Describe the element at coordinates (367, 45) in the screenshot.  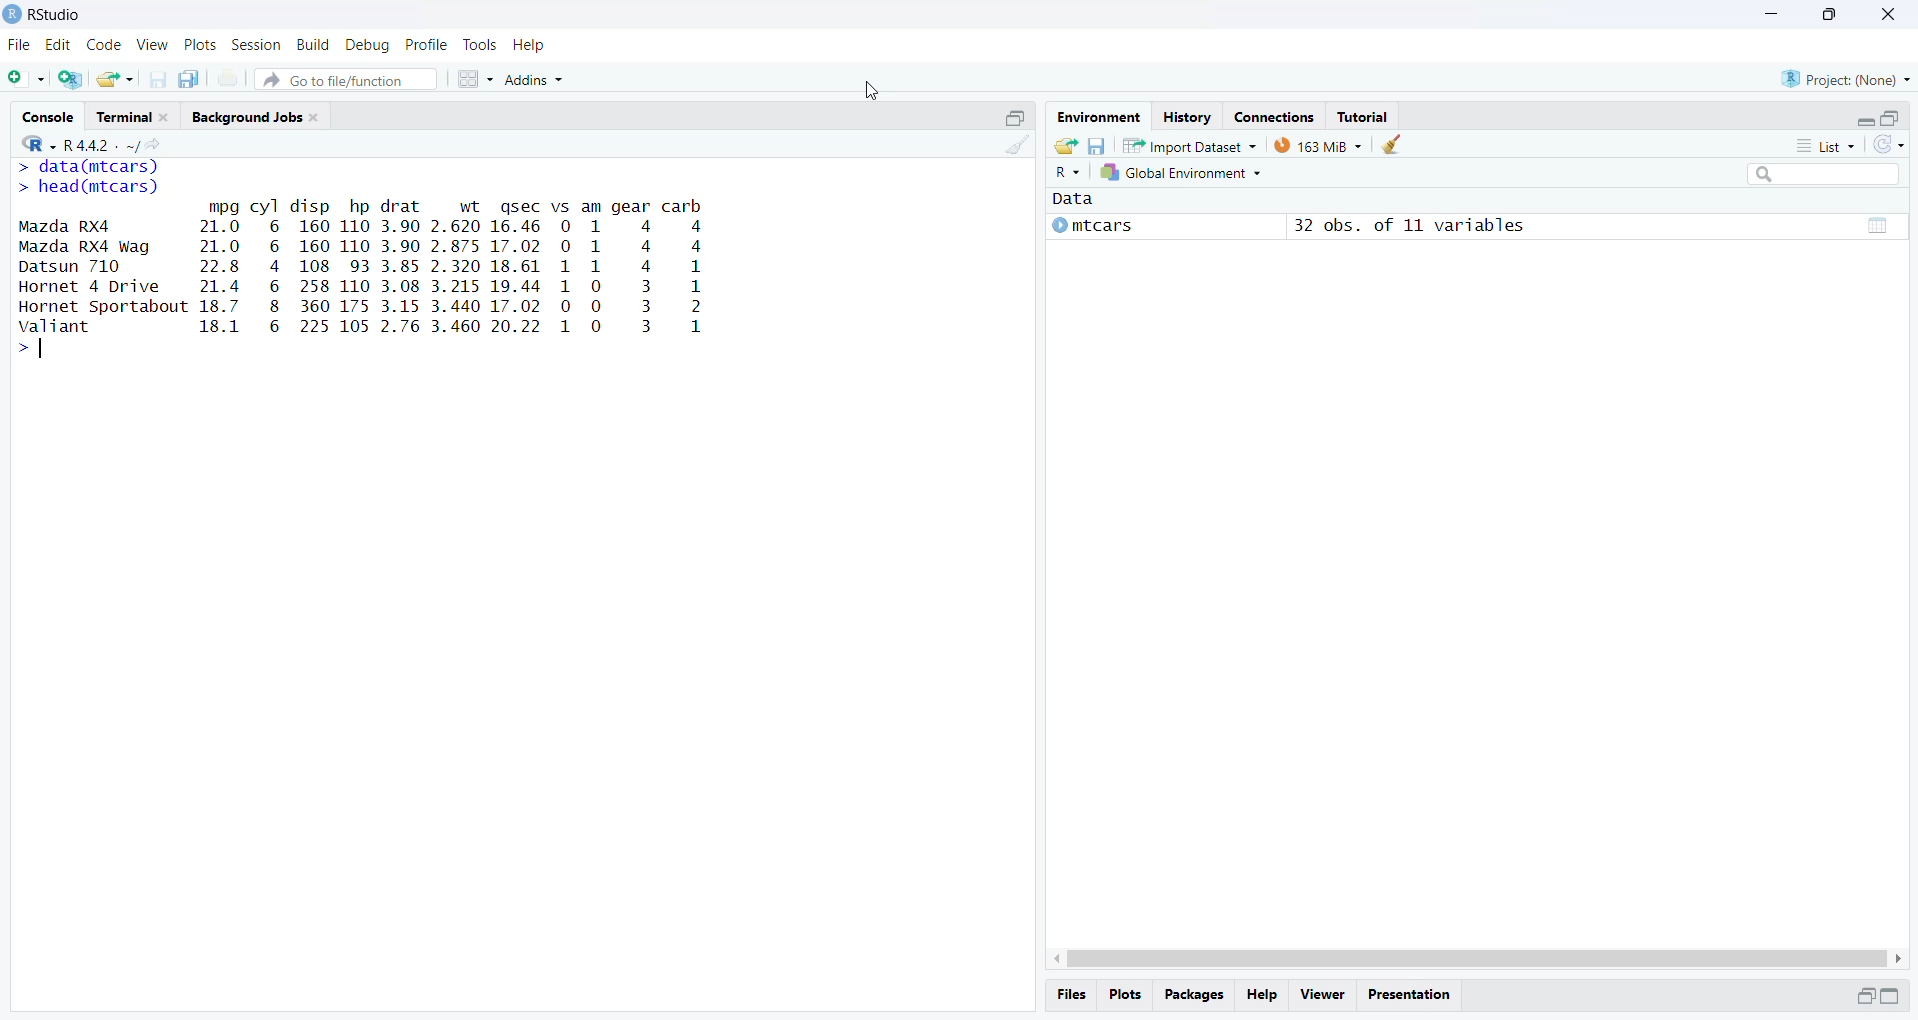
I see `debug` at that location.